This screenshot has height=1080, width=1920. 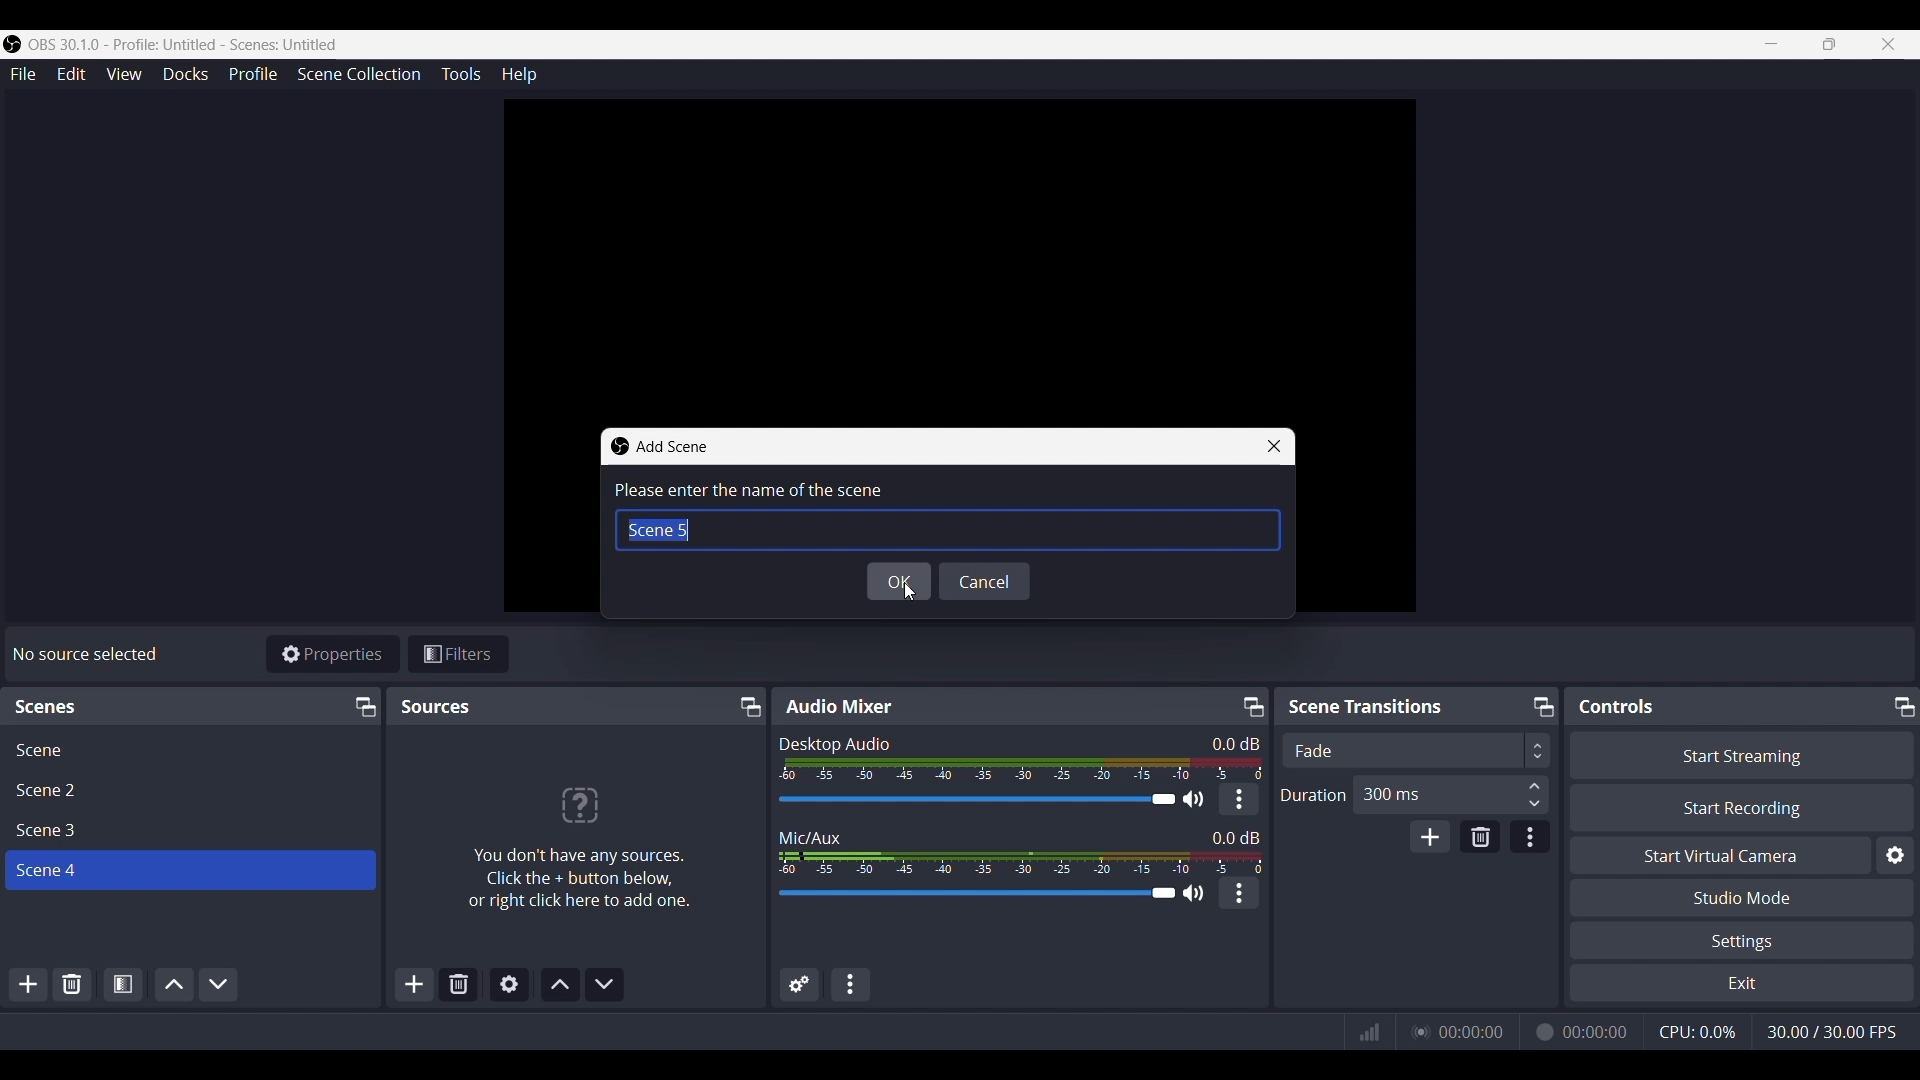 I want to click on Close, so click(x=1892, y=44).